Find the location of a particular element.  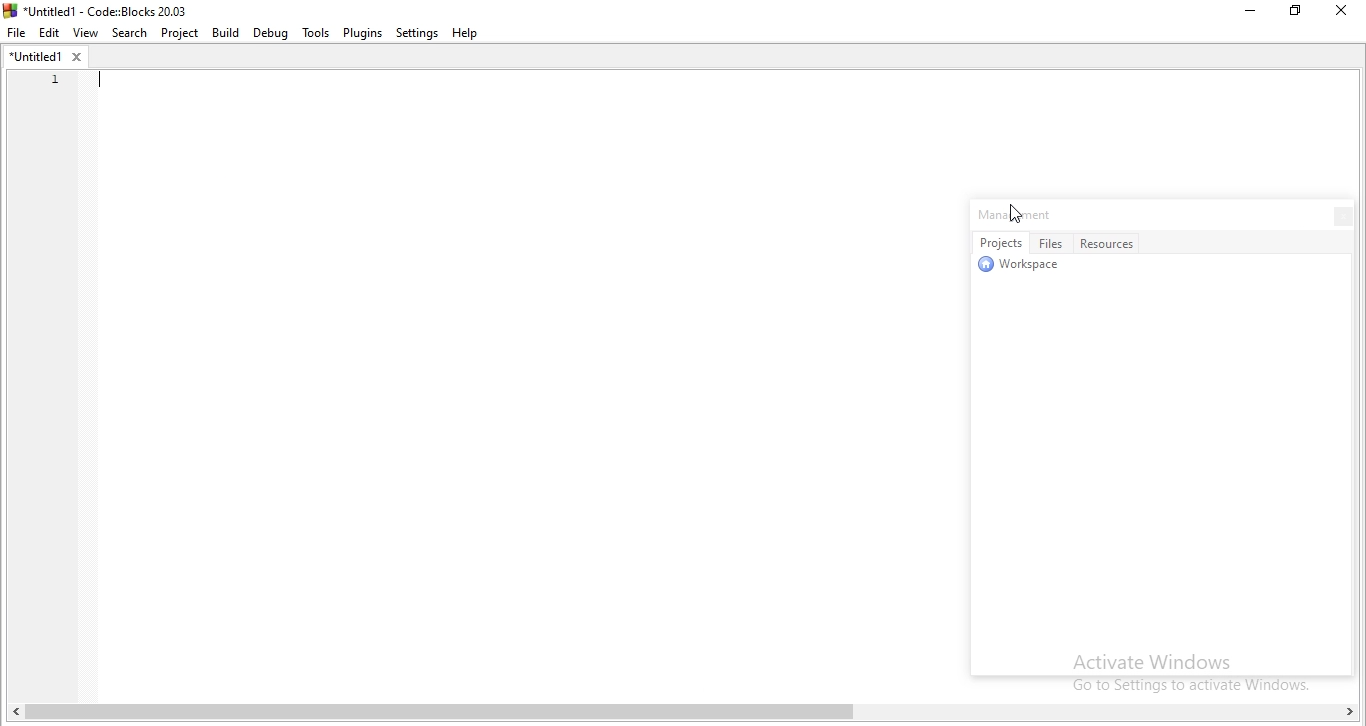

workspace is located at coordinates (1024, 268).